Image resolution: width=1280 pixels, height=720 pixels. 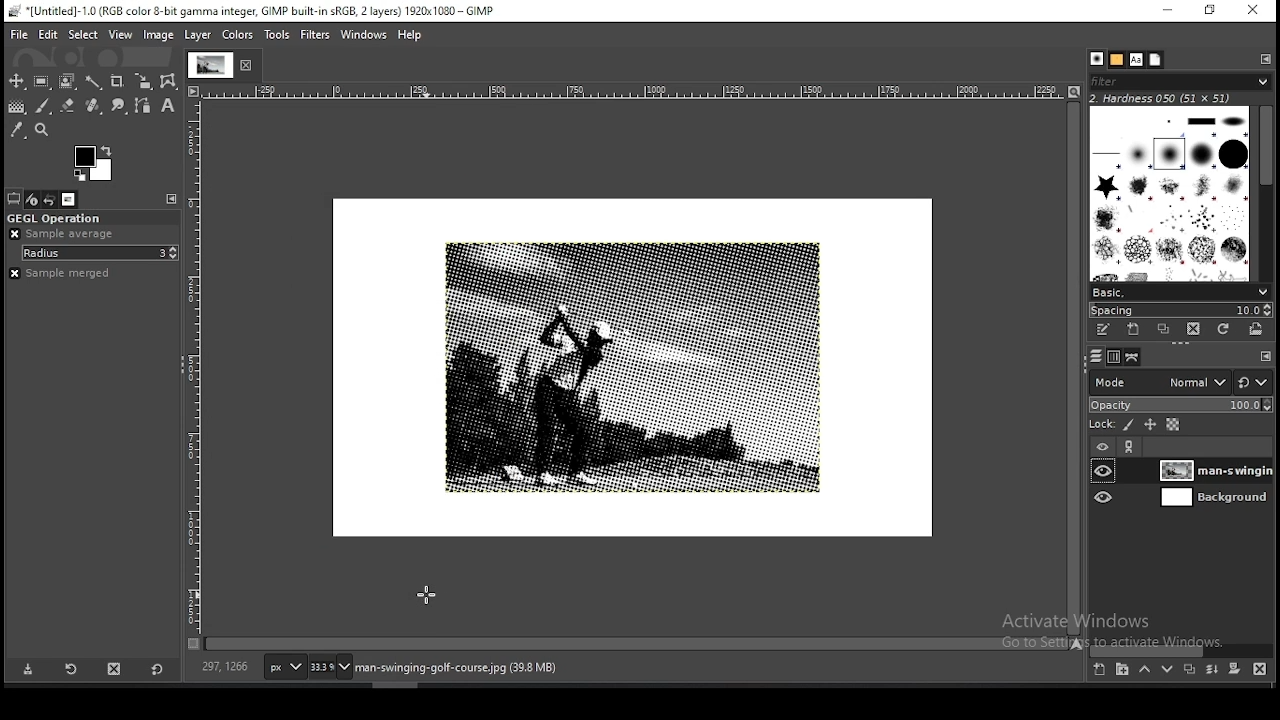 What do you see at coordinates (1212, 11) in the screenshot?
I see `restore` at bounding box center [1212, 11].